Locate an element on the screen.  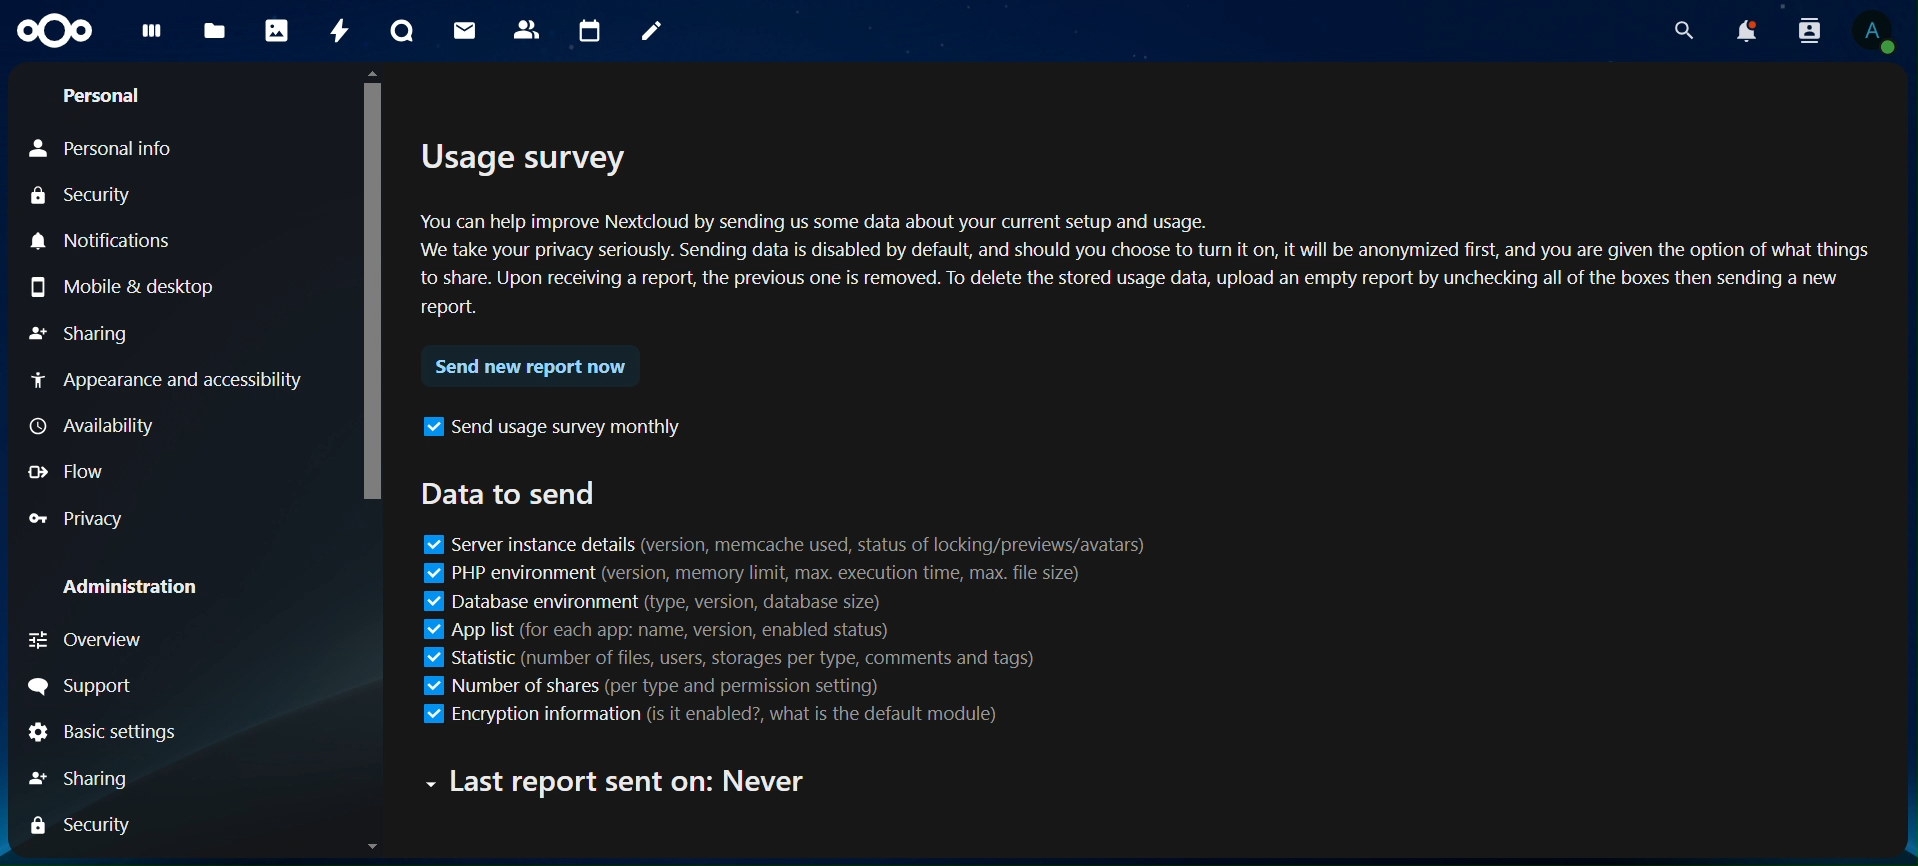
talk is located at coordinates (403, 31).